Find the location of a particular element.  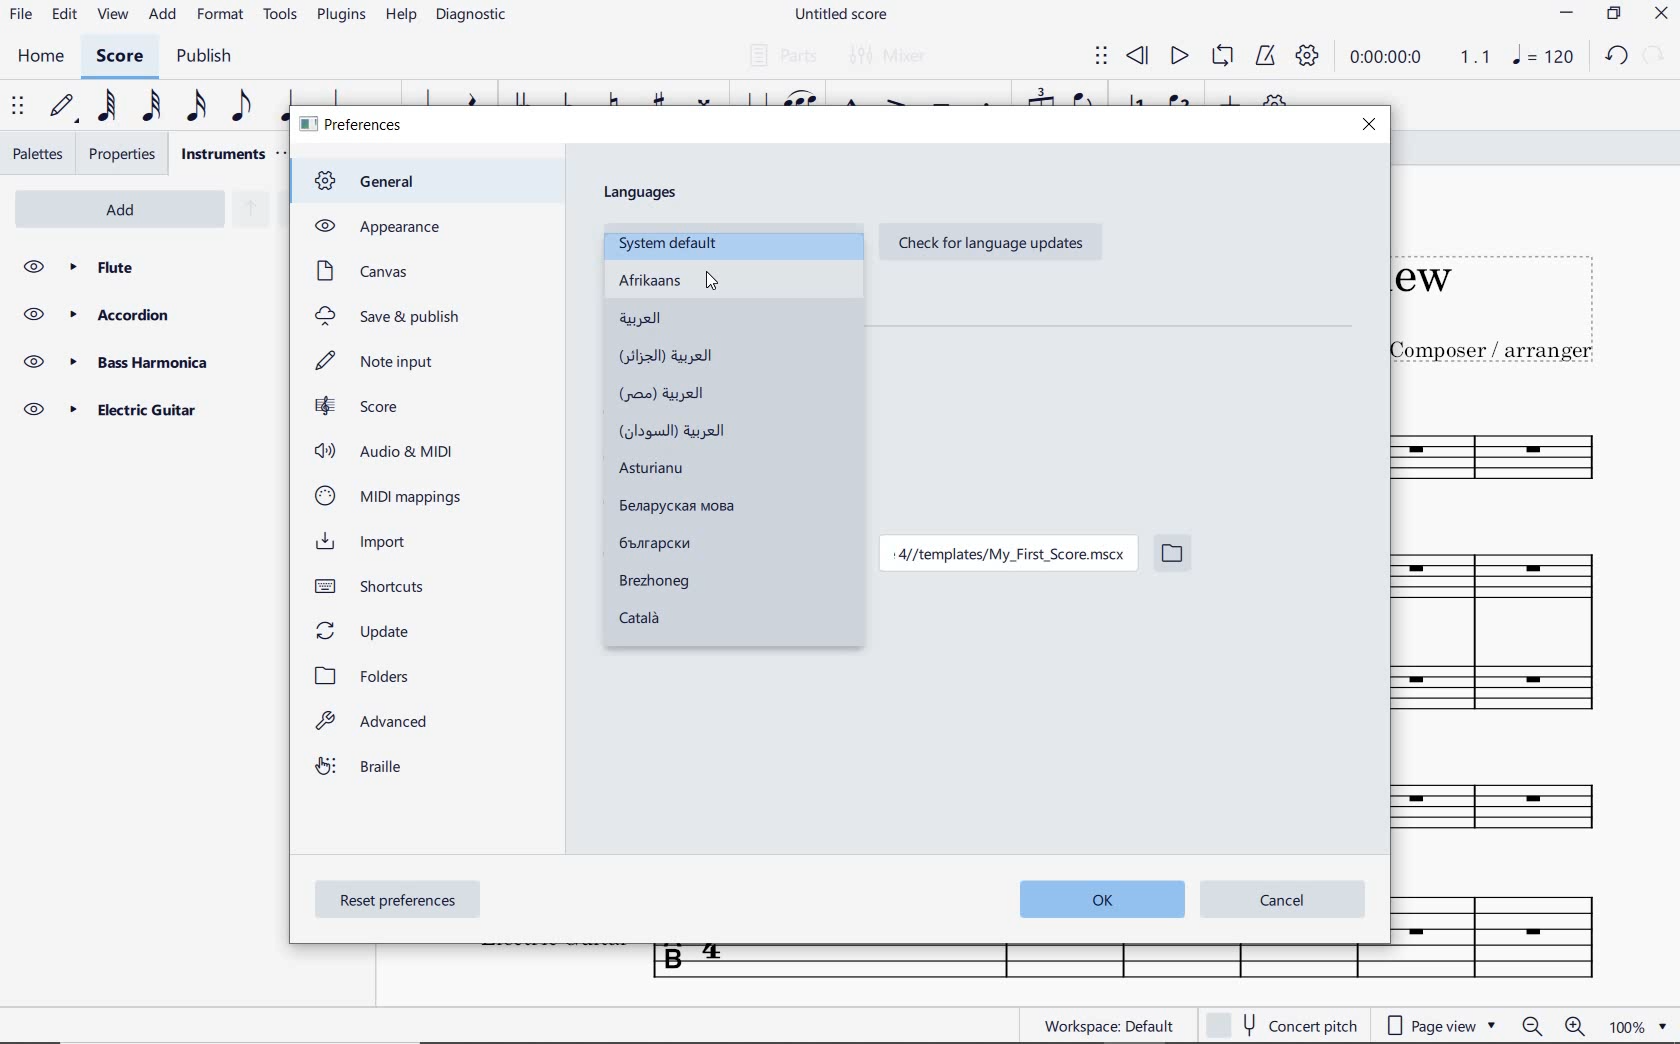

Instrument: Flute is located at coordinates (1523, 454).